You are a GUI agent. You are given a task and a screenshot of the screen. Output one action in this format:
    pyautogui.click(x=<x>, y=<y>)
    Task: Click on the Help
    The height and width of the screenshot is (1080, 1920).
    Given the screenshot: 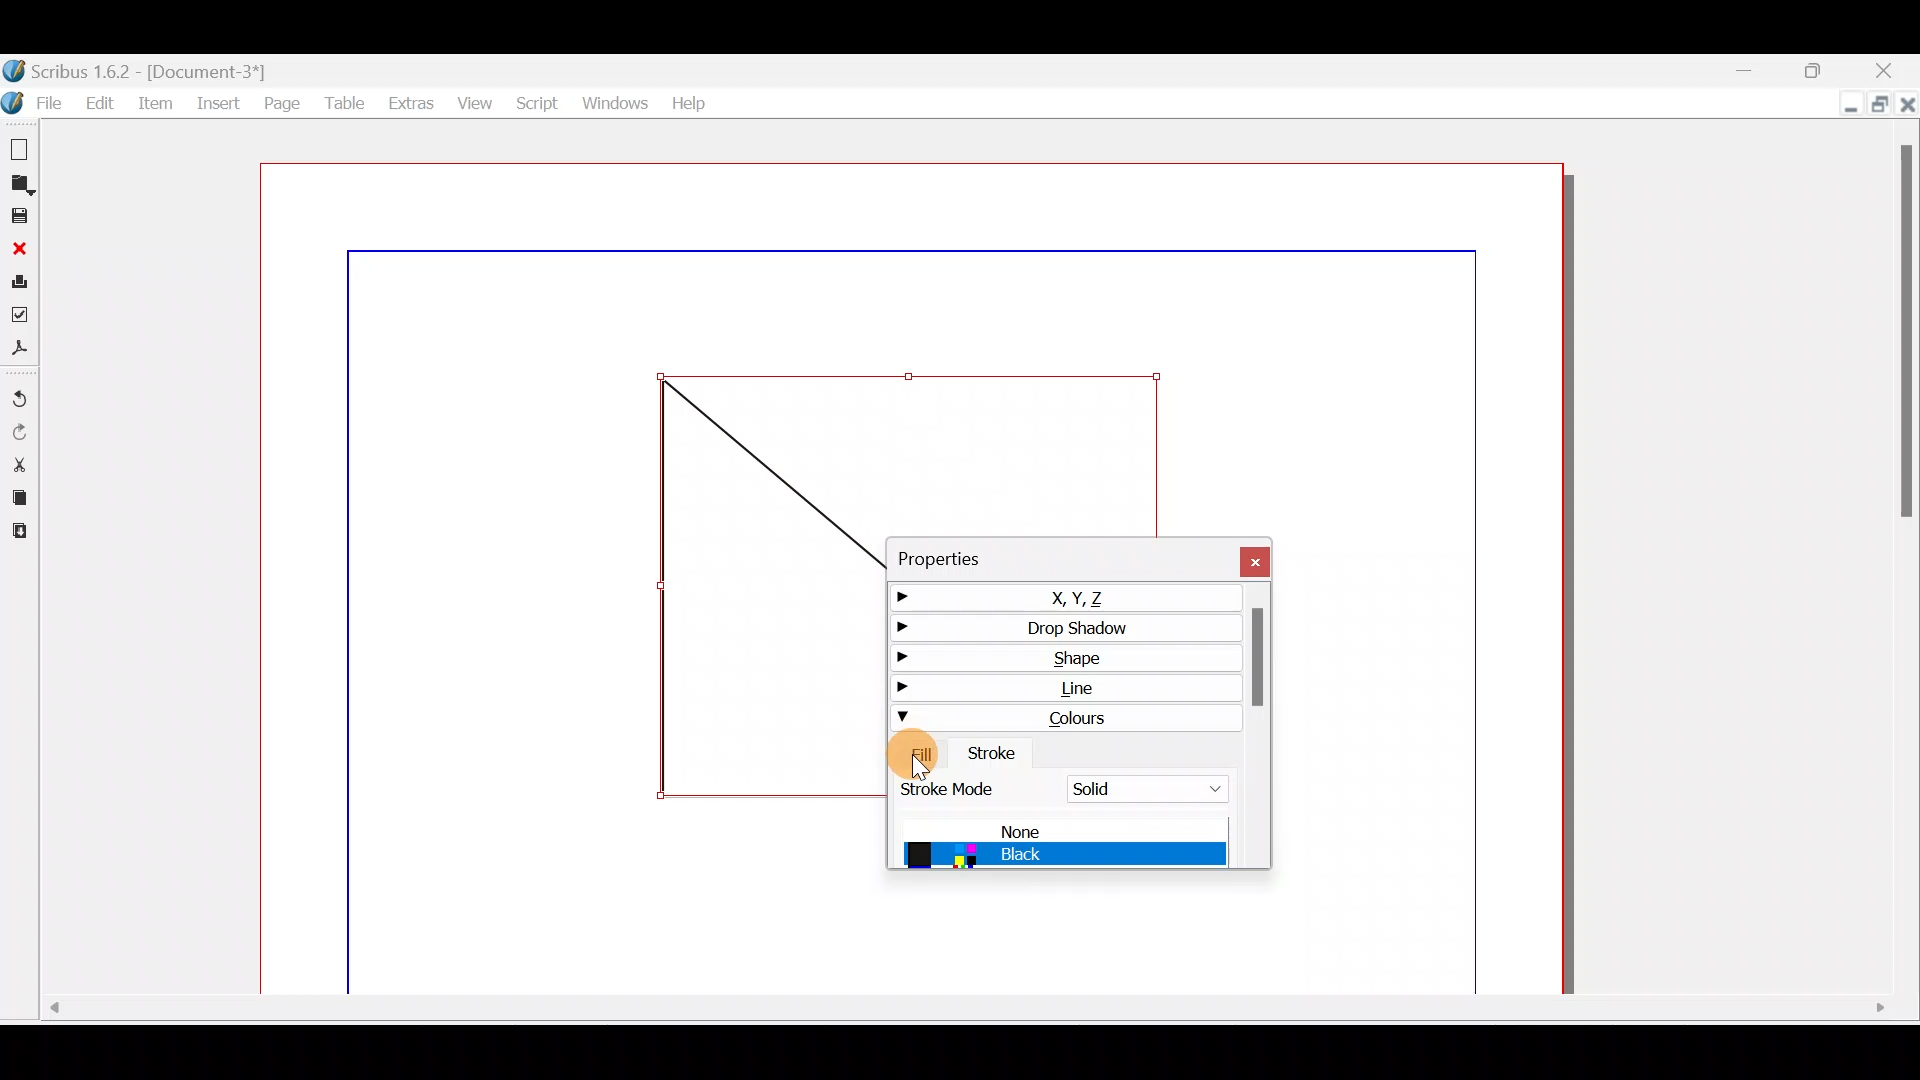 What is the action you would take?
    pyautogui.click(x=688, y=102)
    